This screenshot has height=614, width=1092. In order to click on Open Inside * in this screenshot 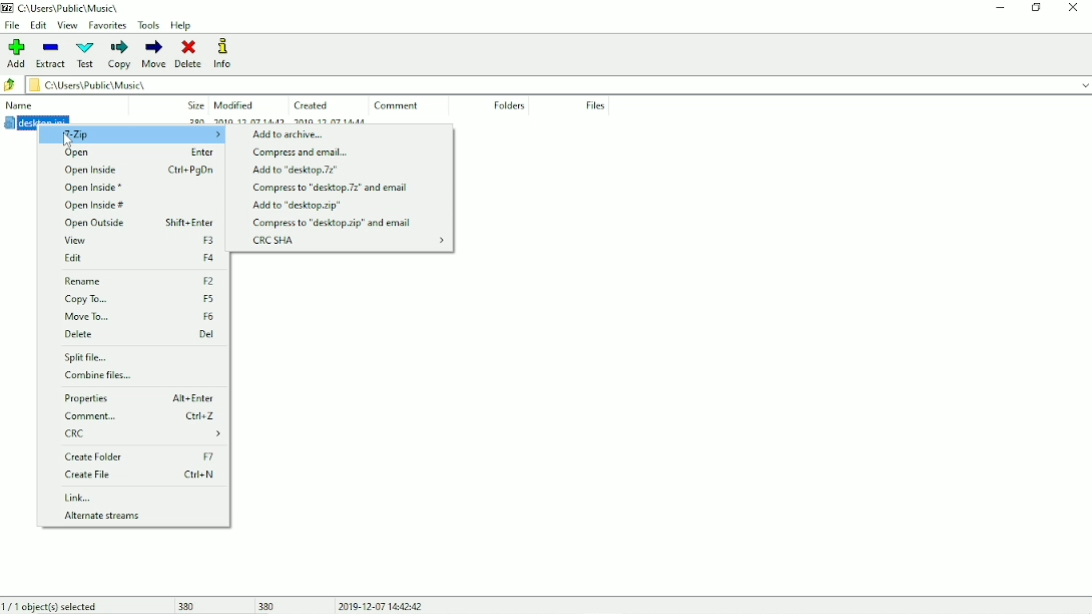, I will do `click(92, 188)`.